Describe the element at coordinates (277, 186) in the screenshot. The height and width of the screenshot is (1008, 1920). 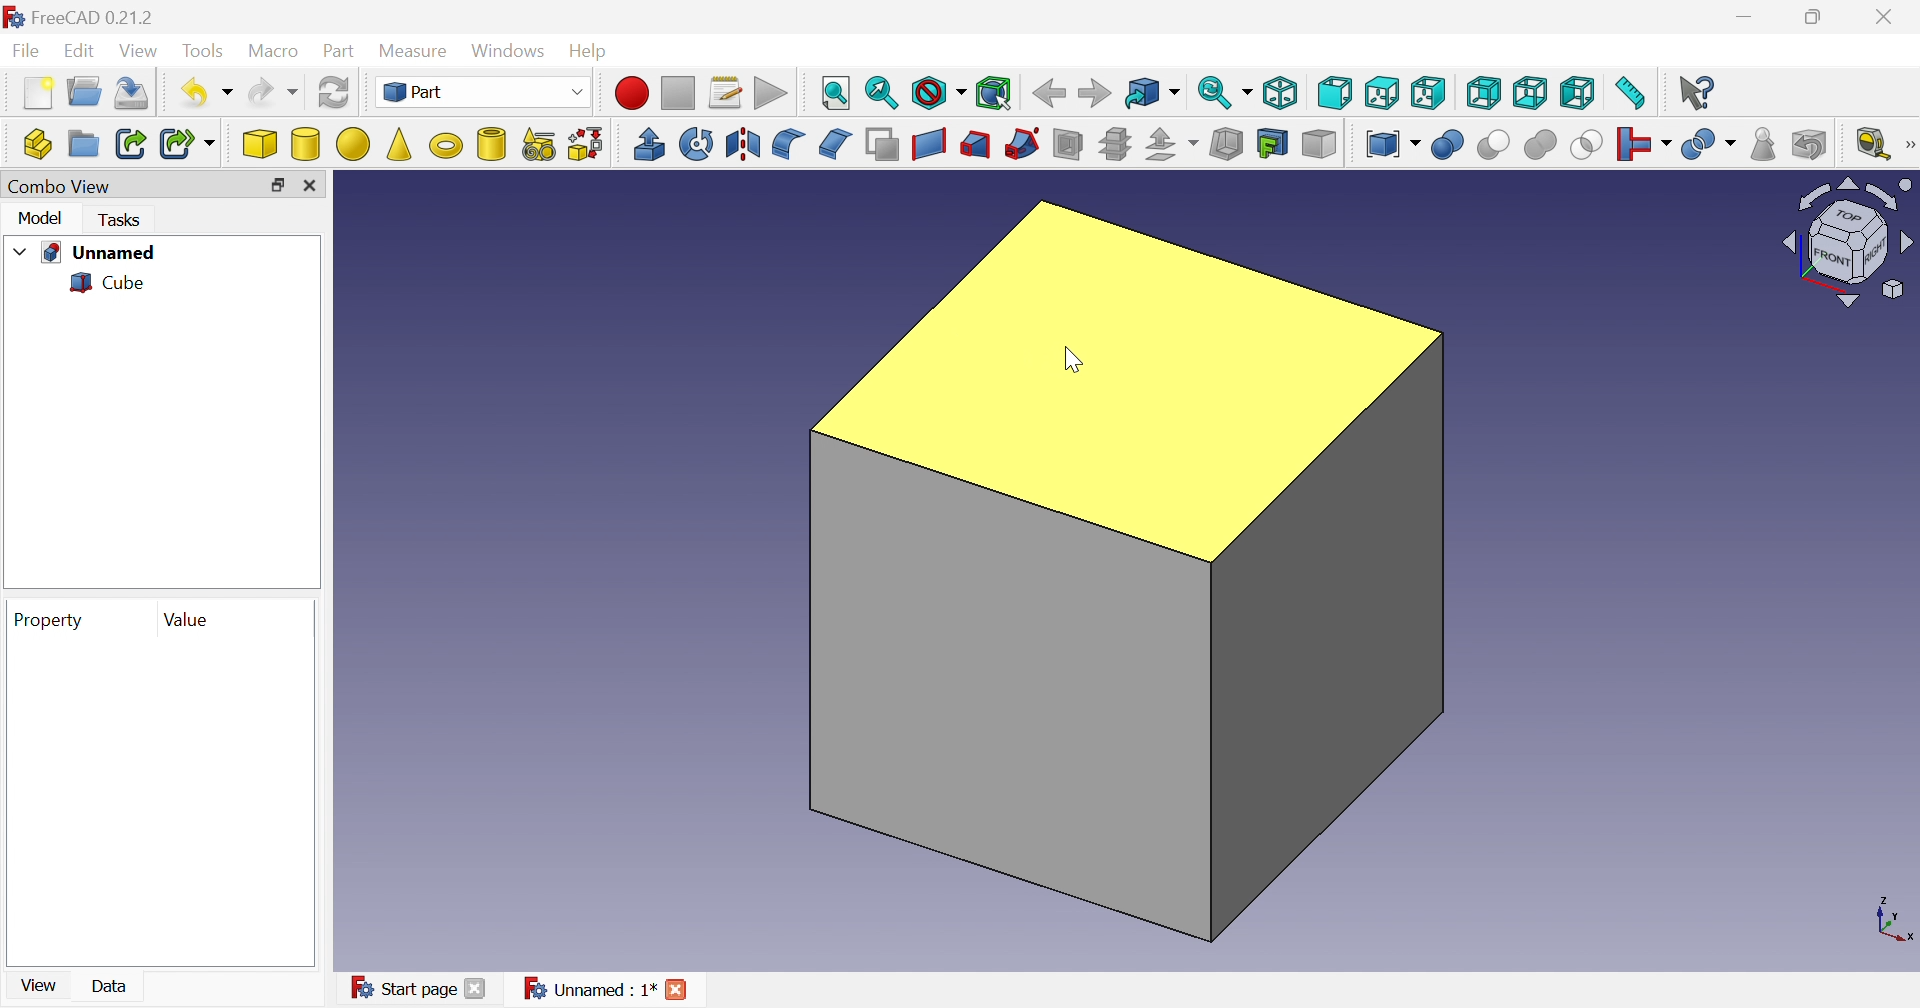
I see `Restore down` at that location.